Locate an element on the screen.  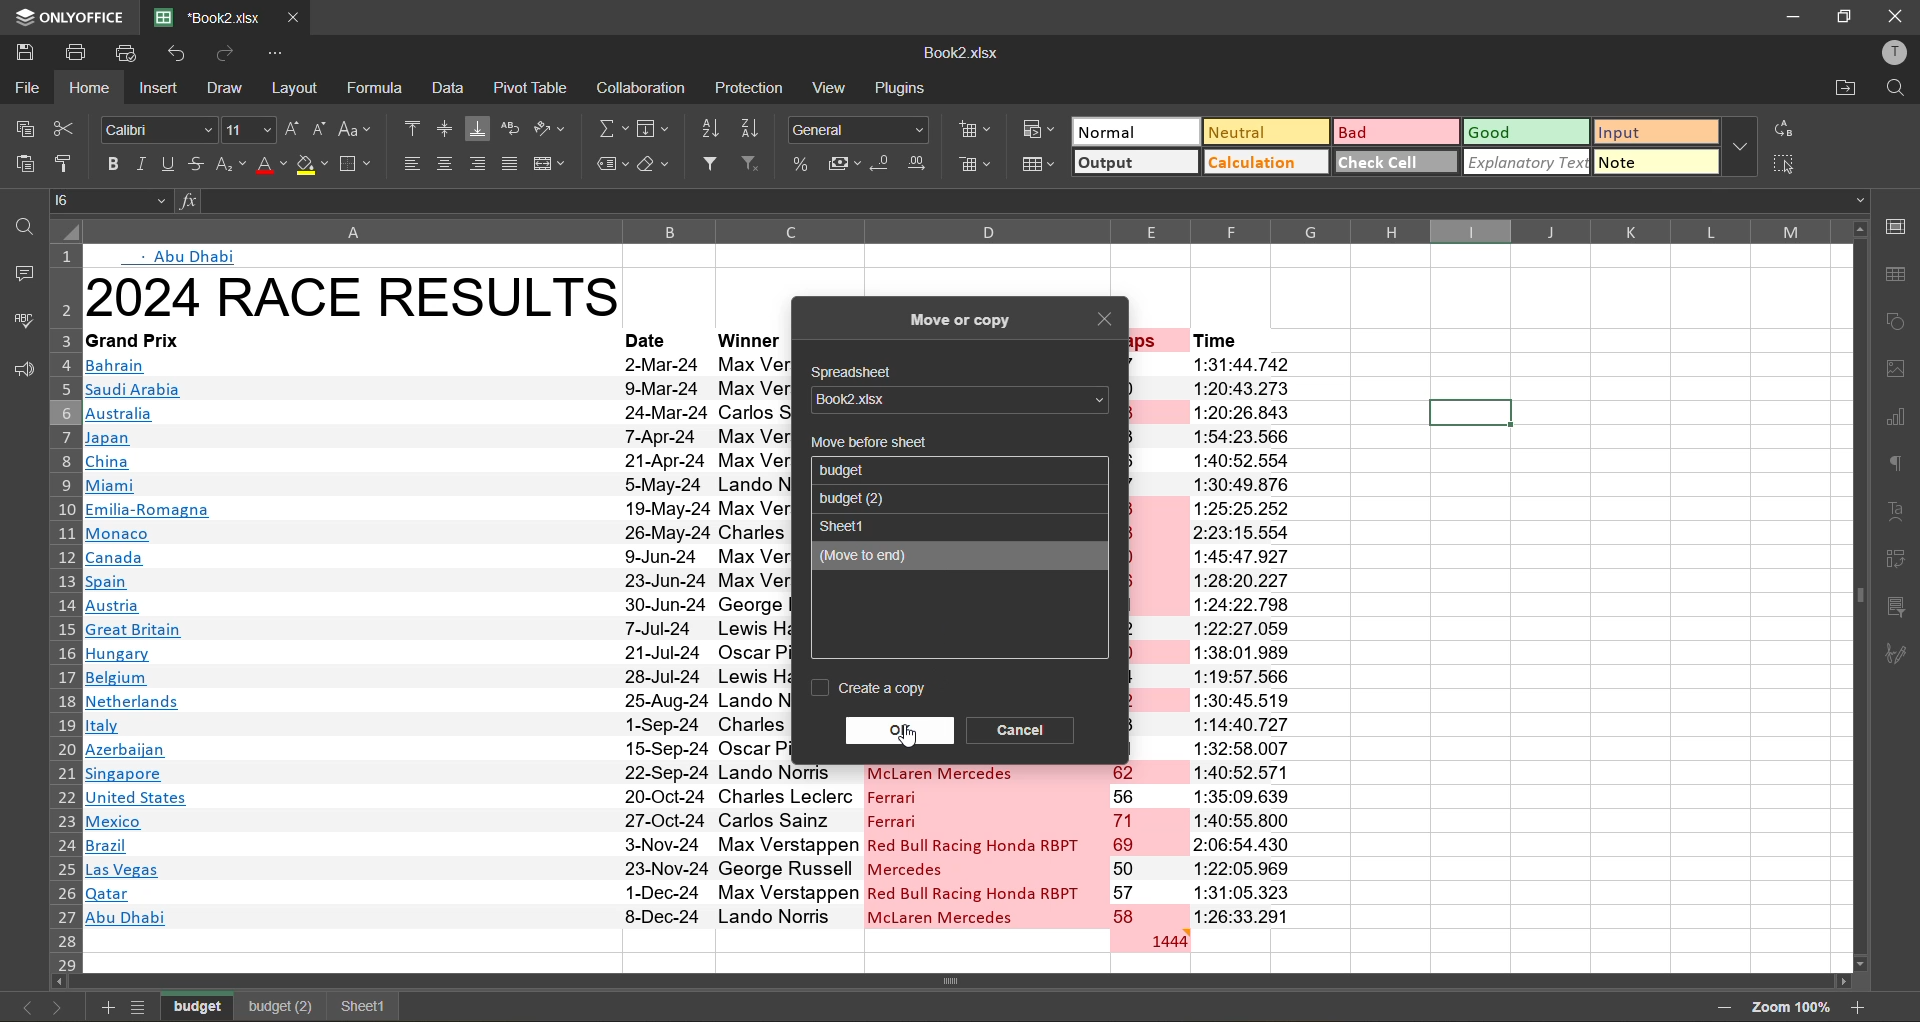
filter is located at coordinates (715, 166).